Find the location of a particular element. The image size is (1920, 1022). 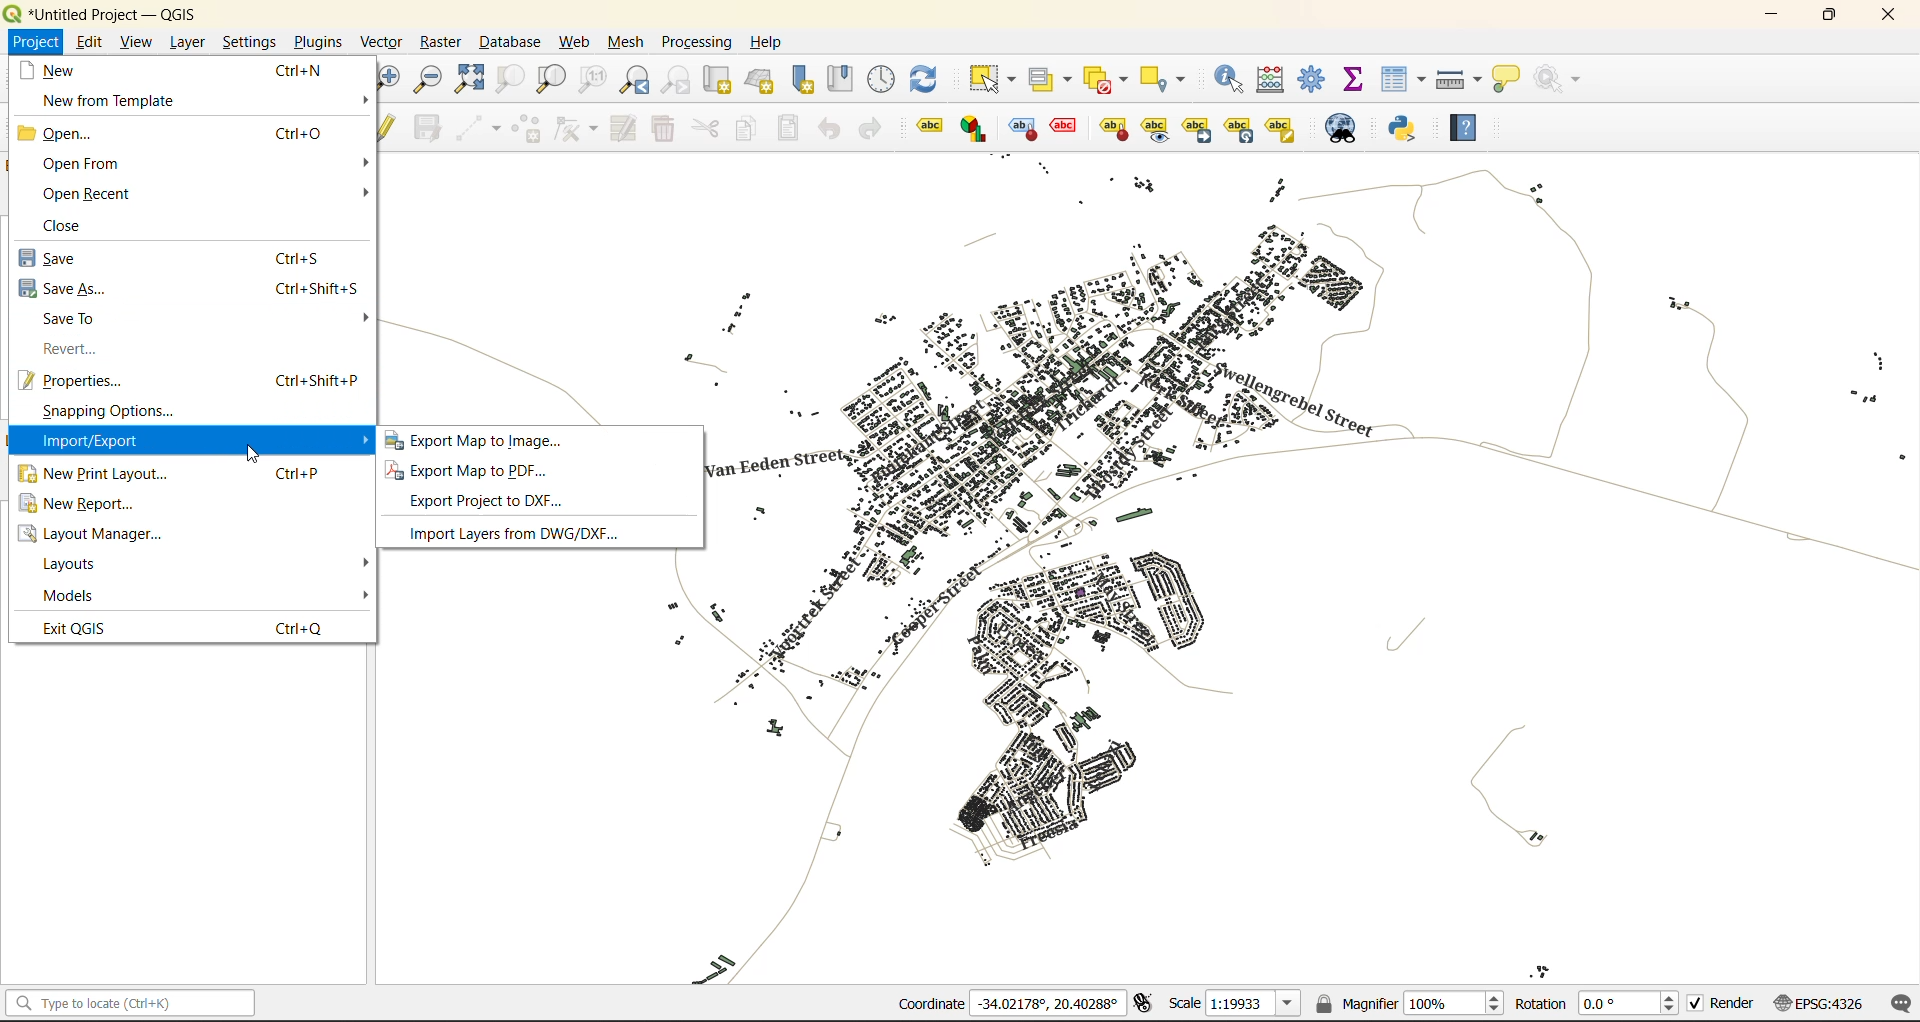

refresh is located at coordinates (929, 80).